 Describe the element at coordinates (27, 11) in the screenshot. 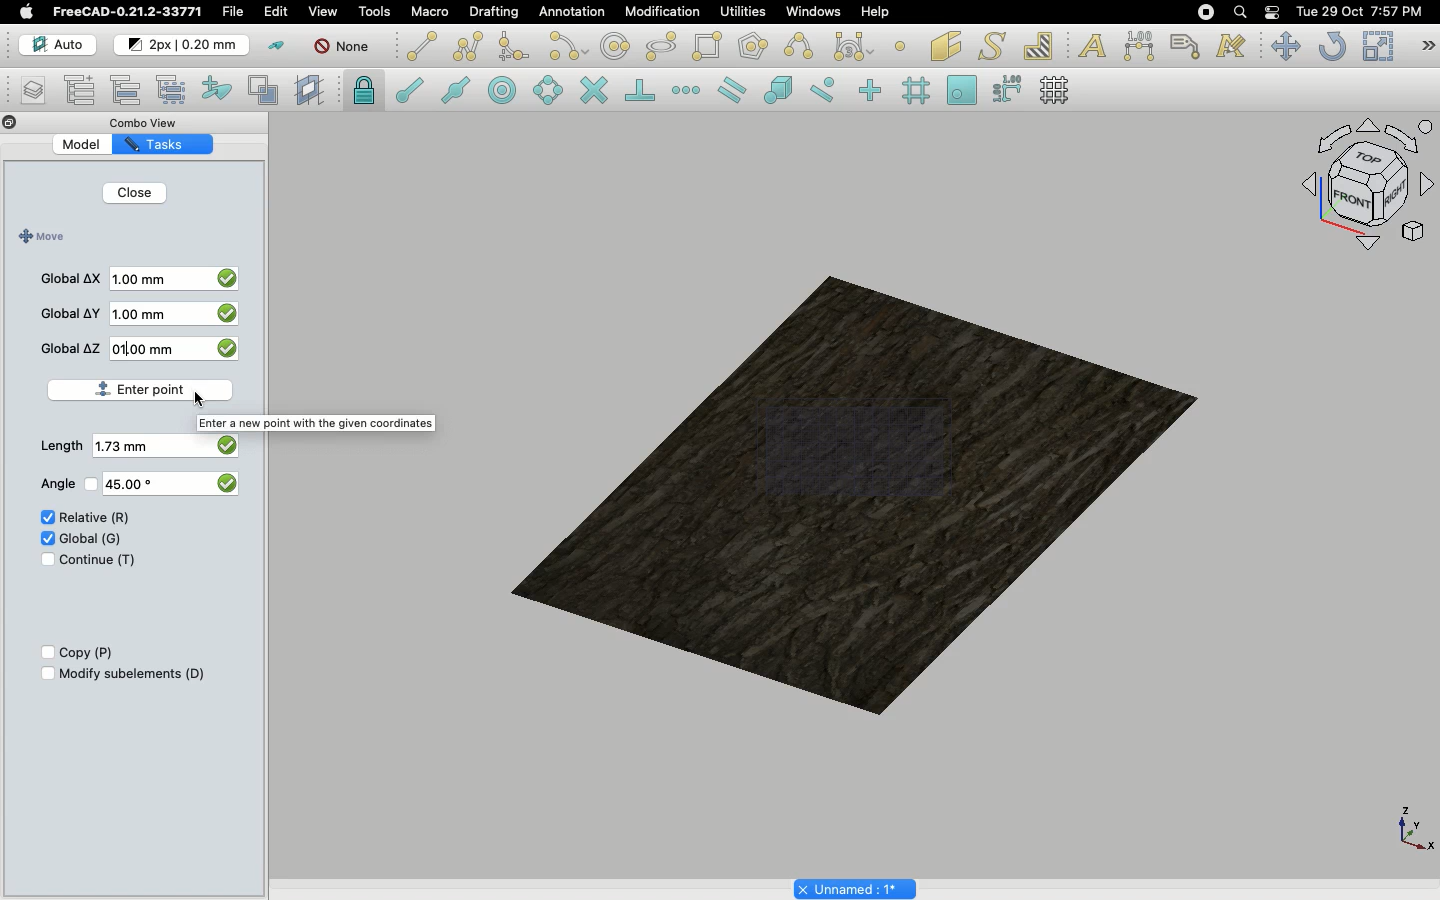

I see `Apple log` at that location.